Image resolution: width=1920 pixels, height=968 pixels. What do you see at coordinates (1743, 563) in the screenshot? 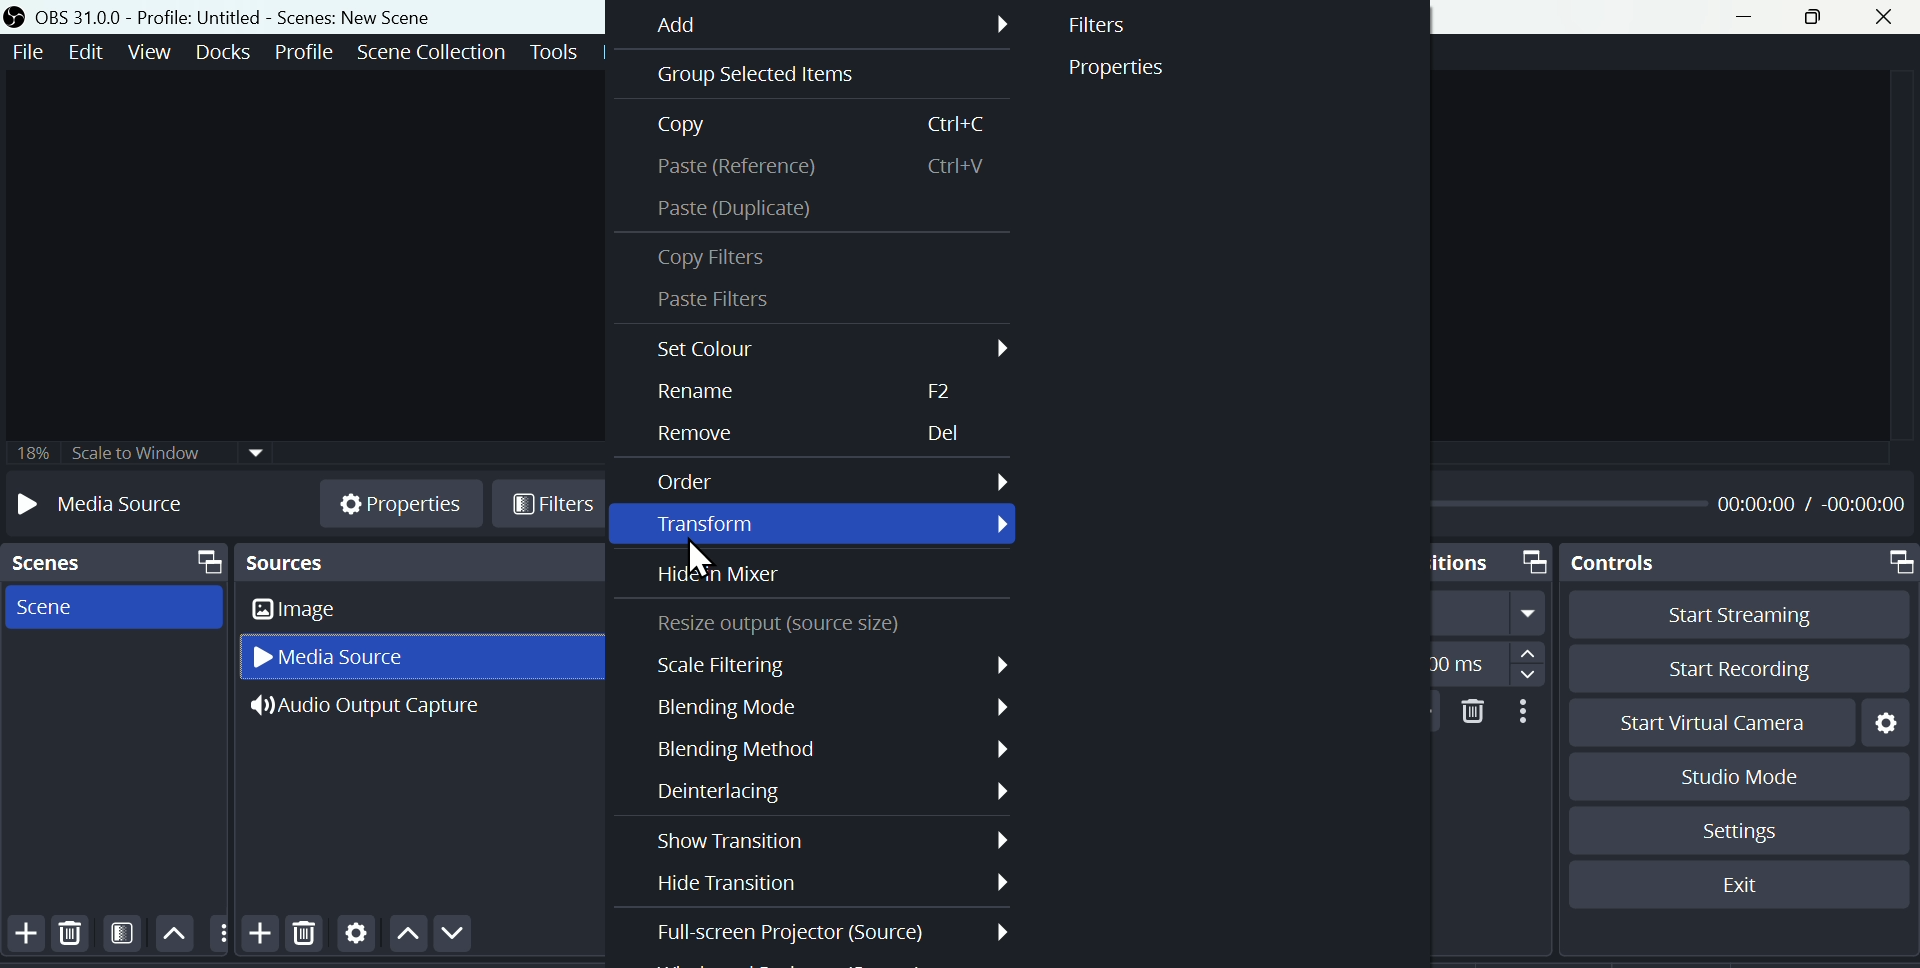
I see `Controls` at bounding box center [1743, 563].